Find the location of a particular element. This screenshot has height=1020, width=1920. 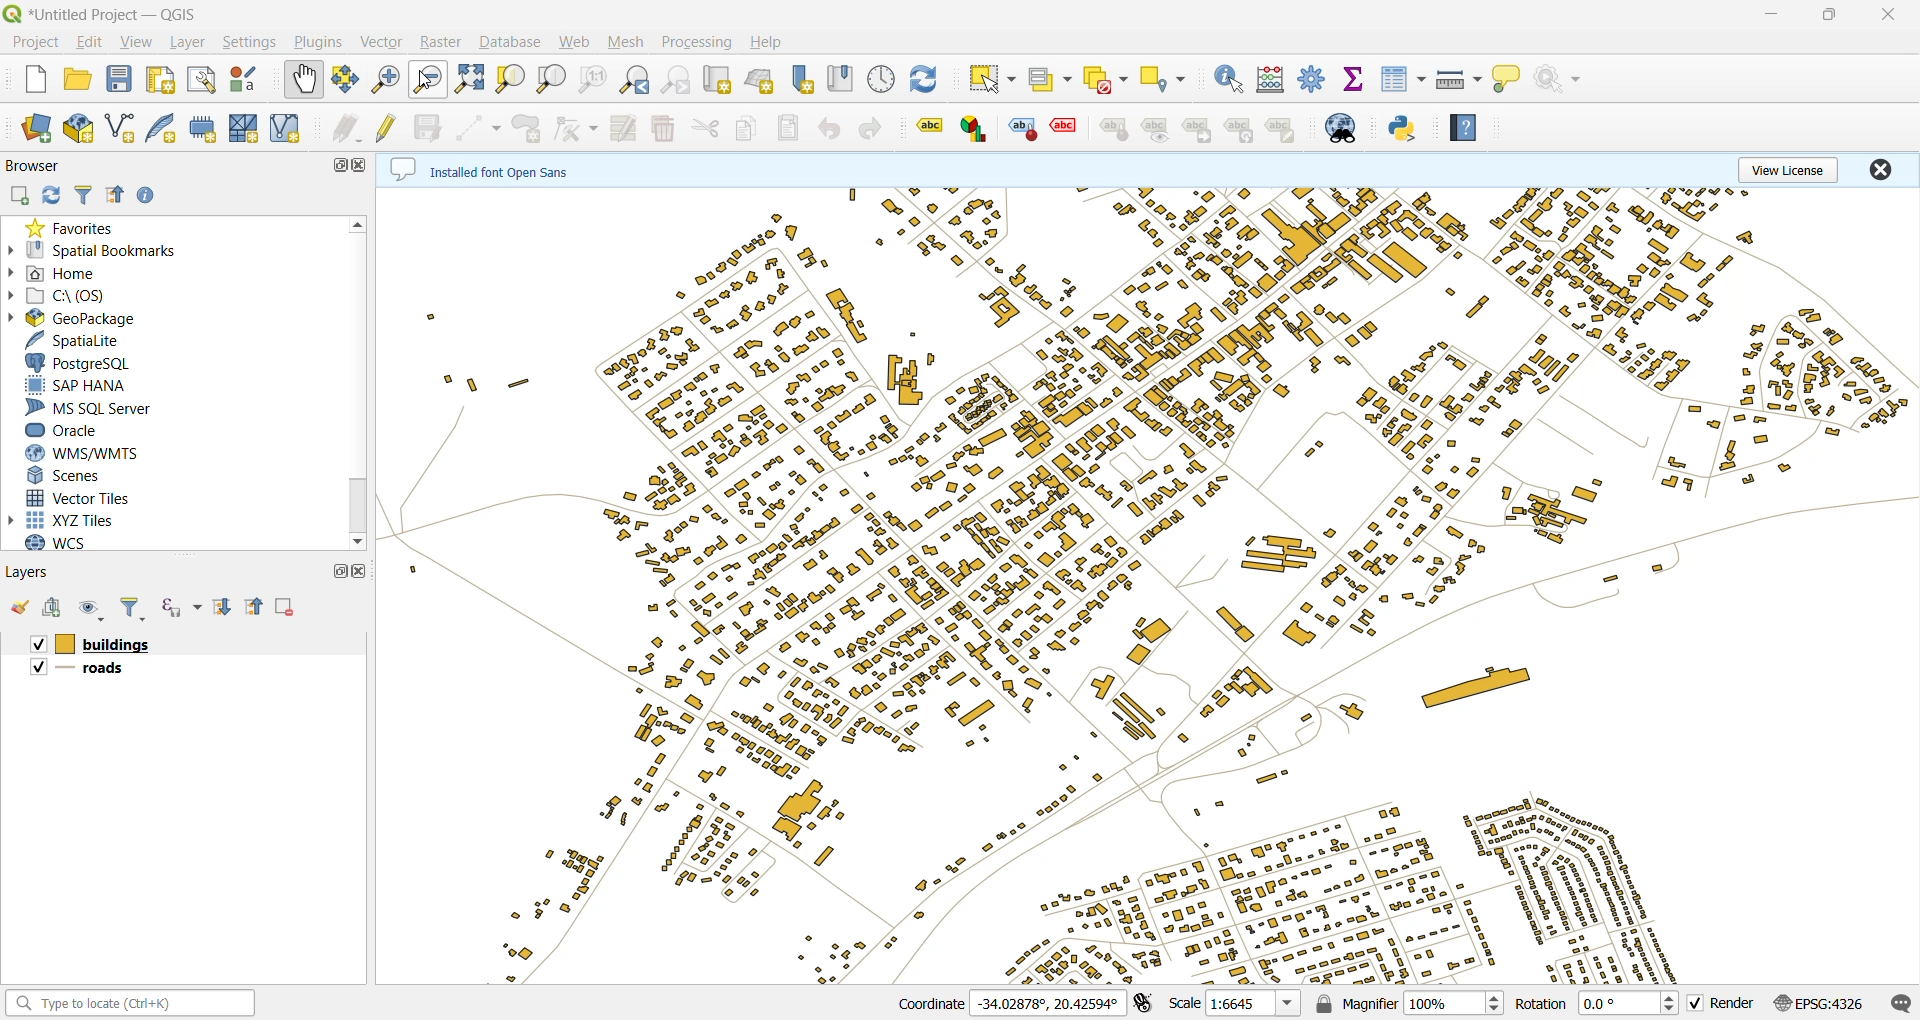

new geopackage layer is located at coordinates (82, 130).